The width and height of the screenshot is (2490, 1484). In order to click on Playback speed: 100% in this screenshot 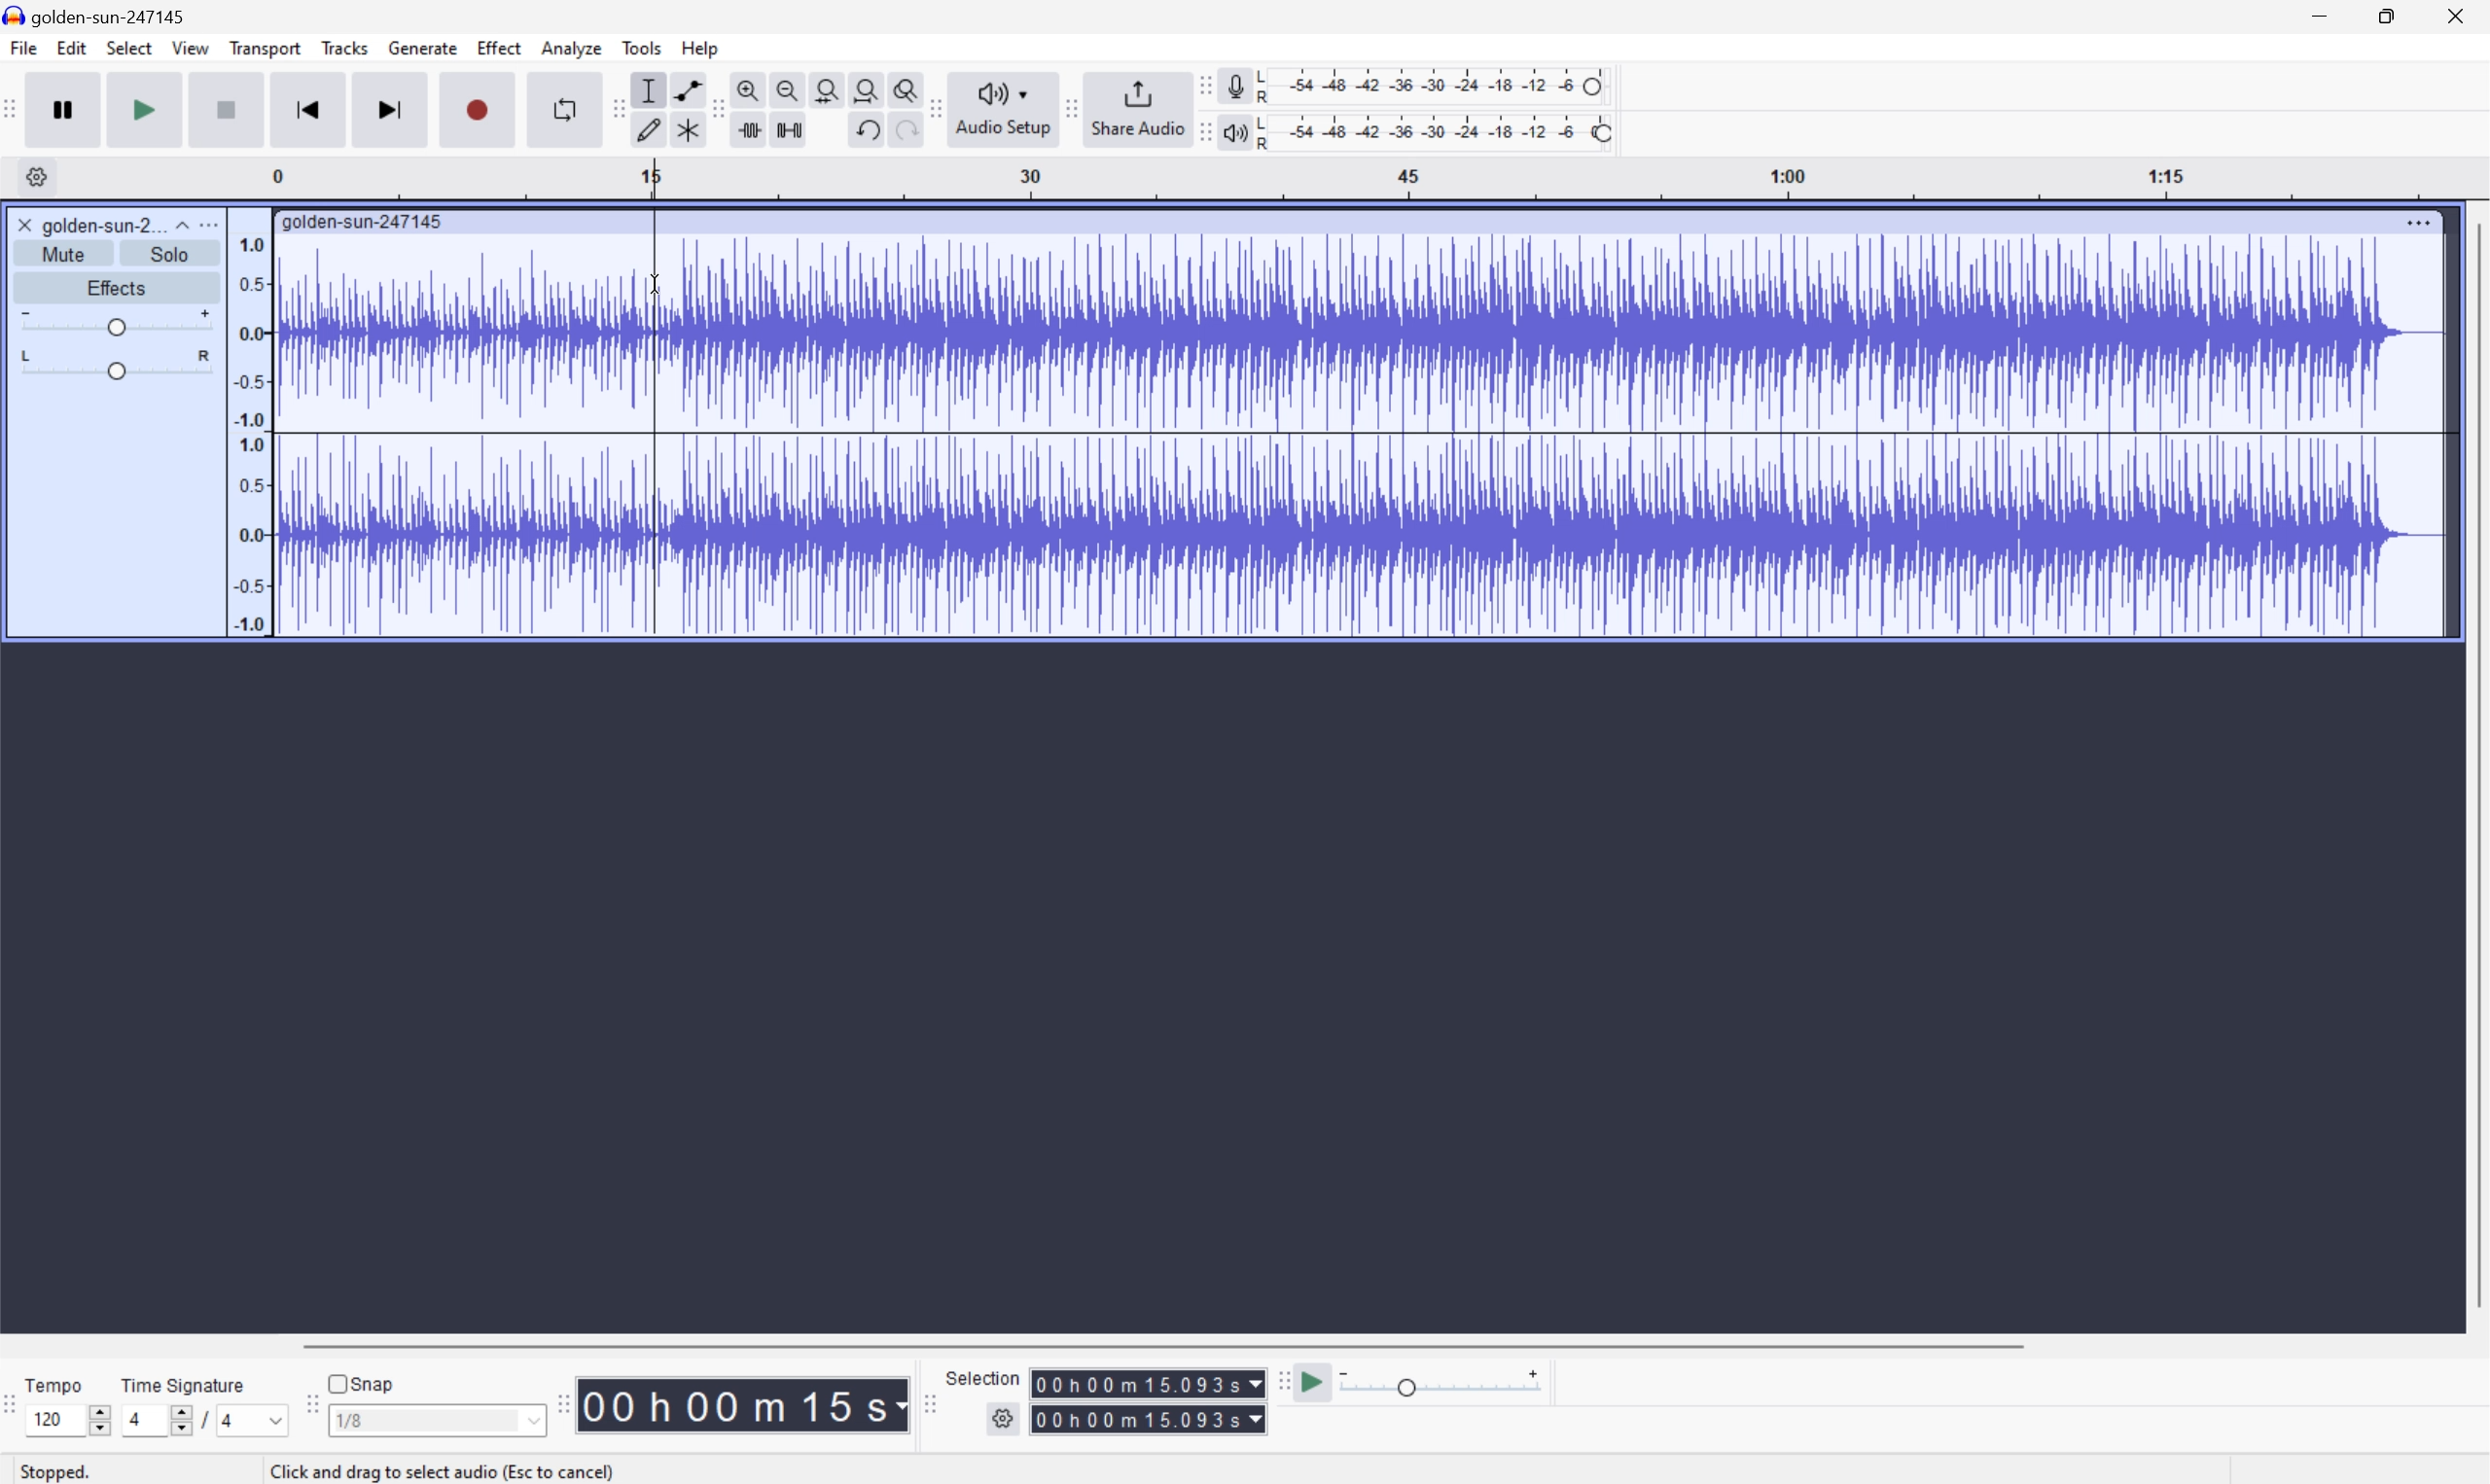, I will do `click(1438, 129)`.